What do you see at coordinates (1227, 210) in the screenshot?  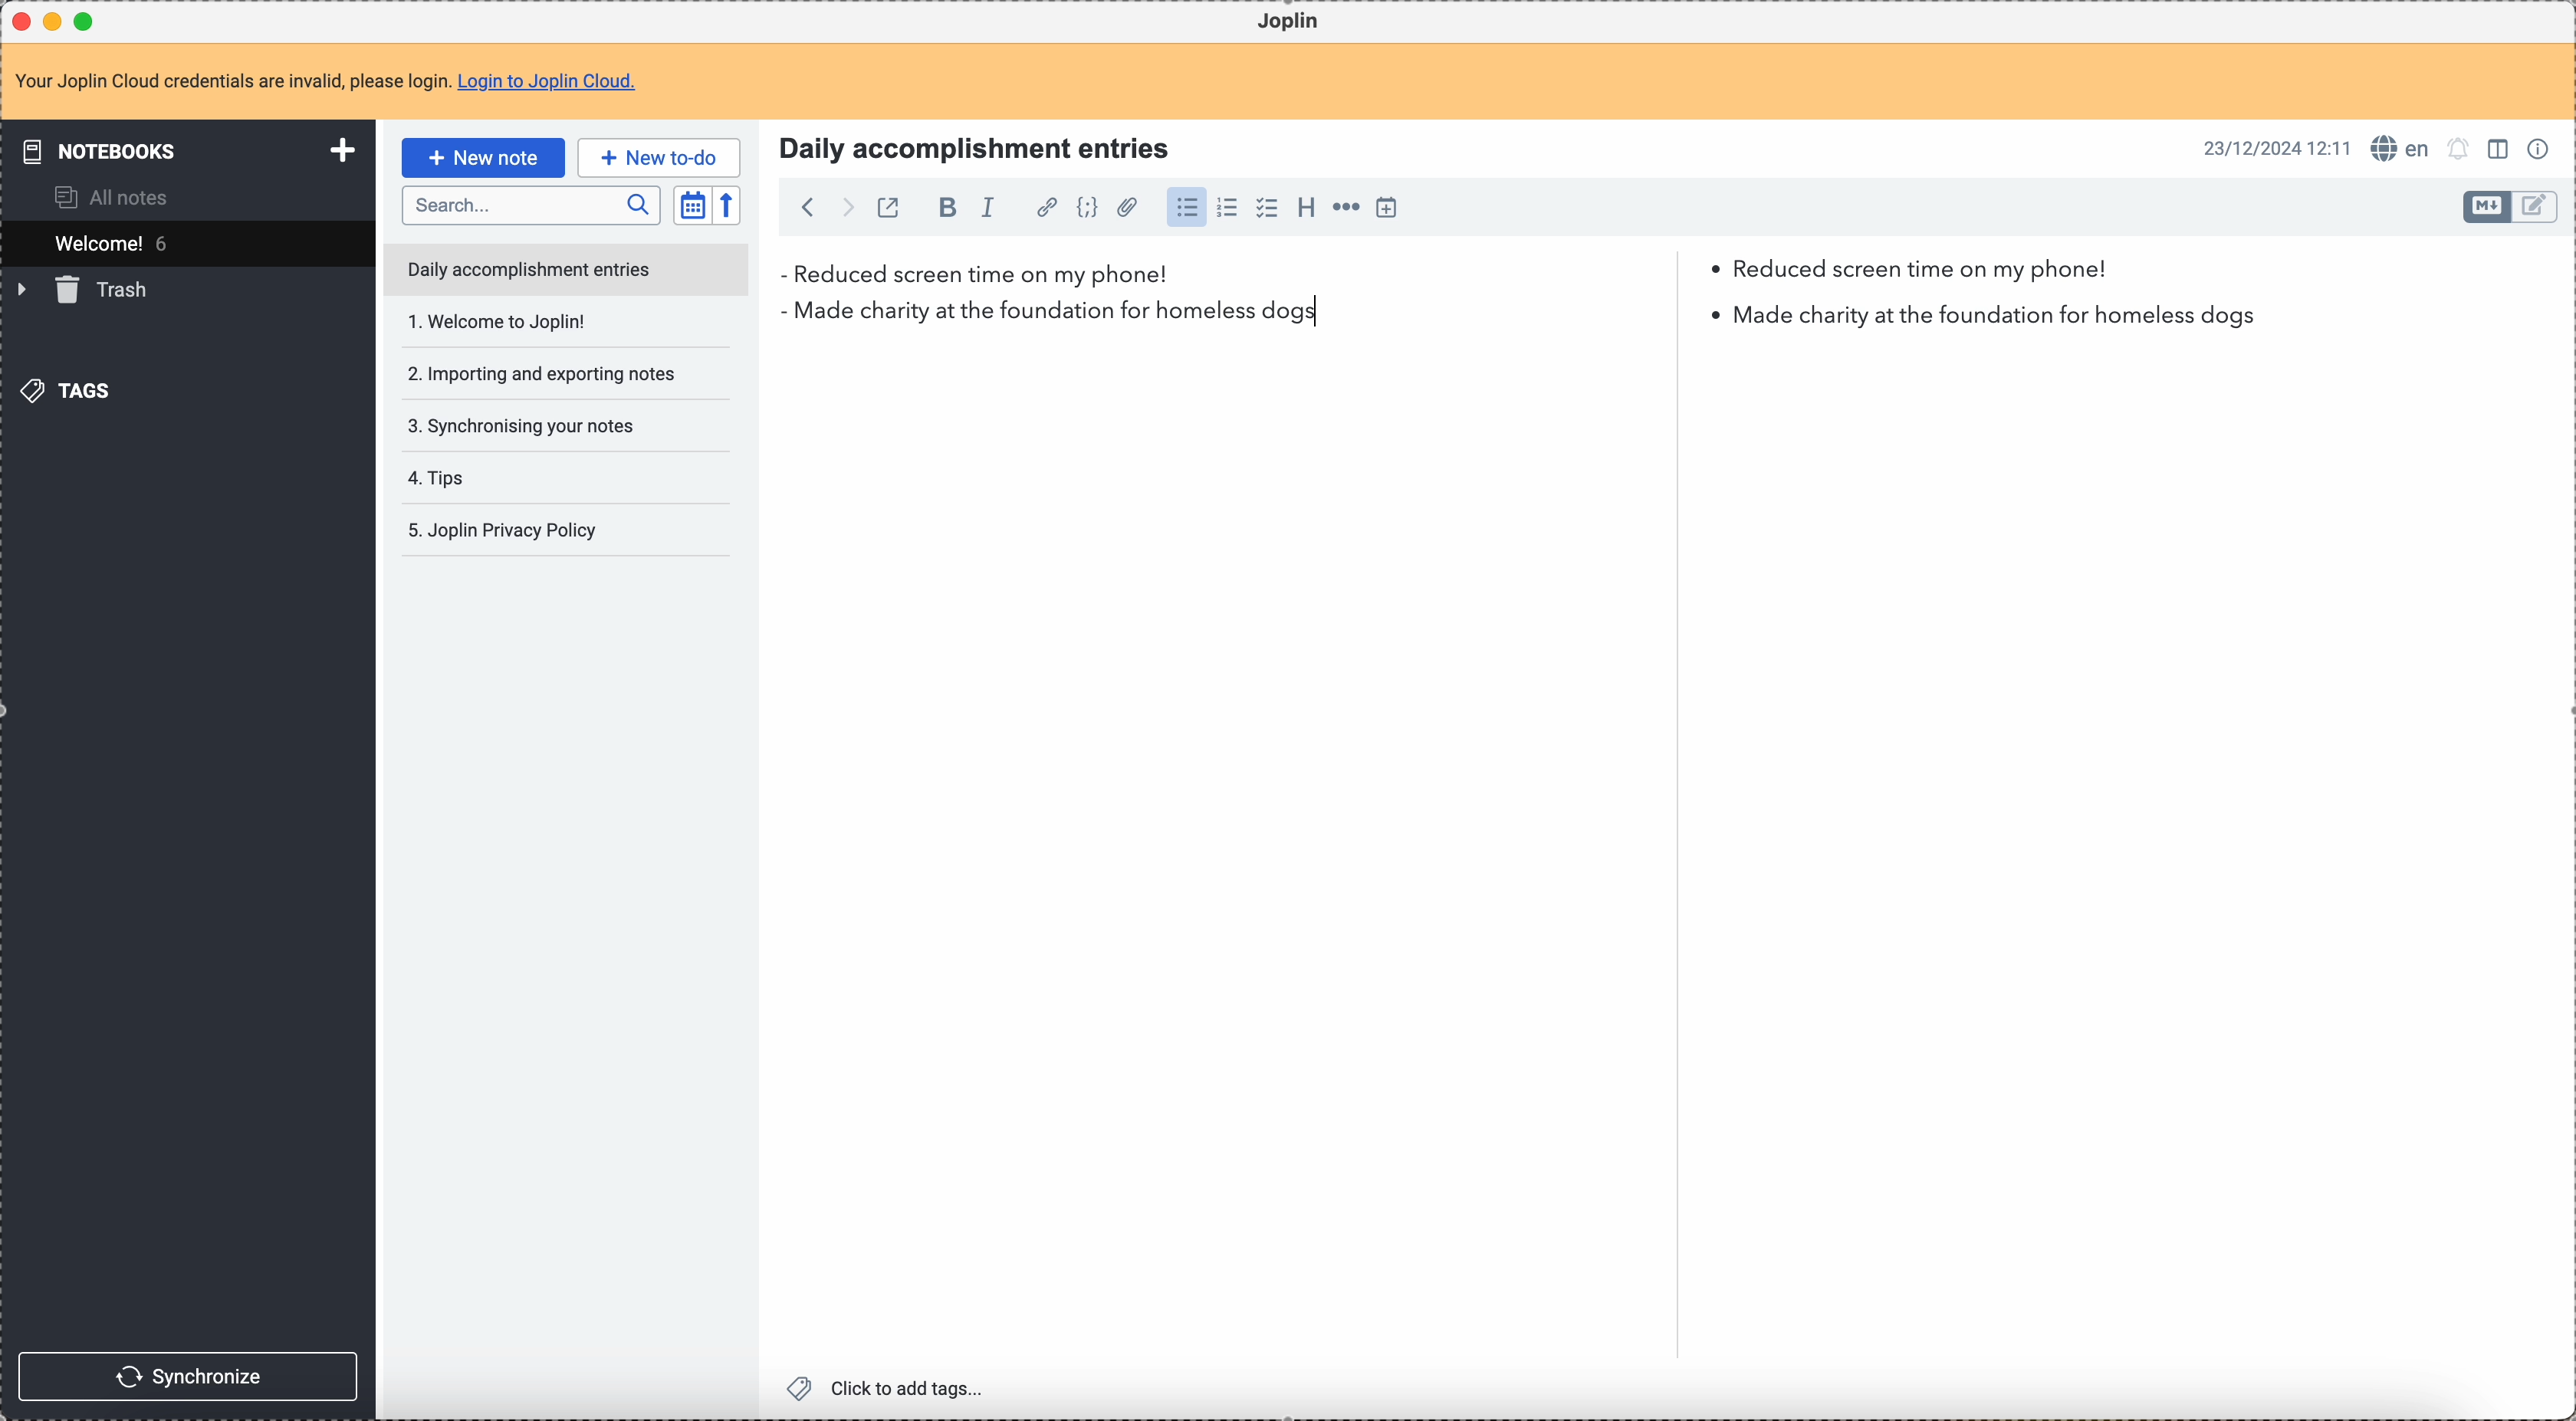 I see `numbered list` at bounding box center [1227, 210].